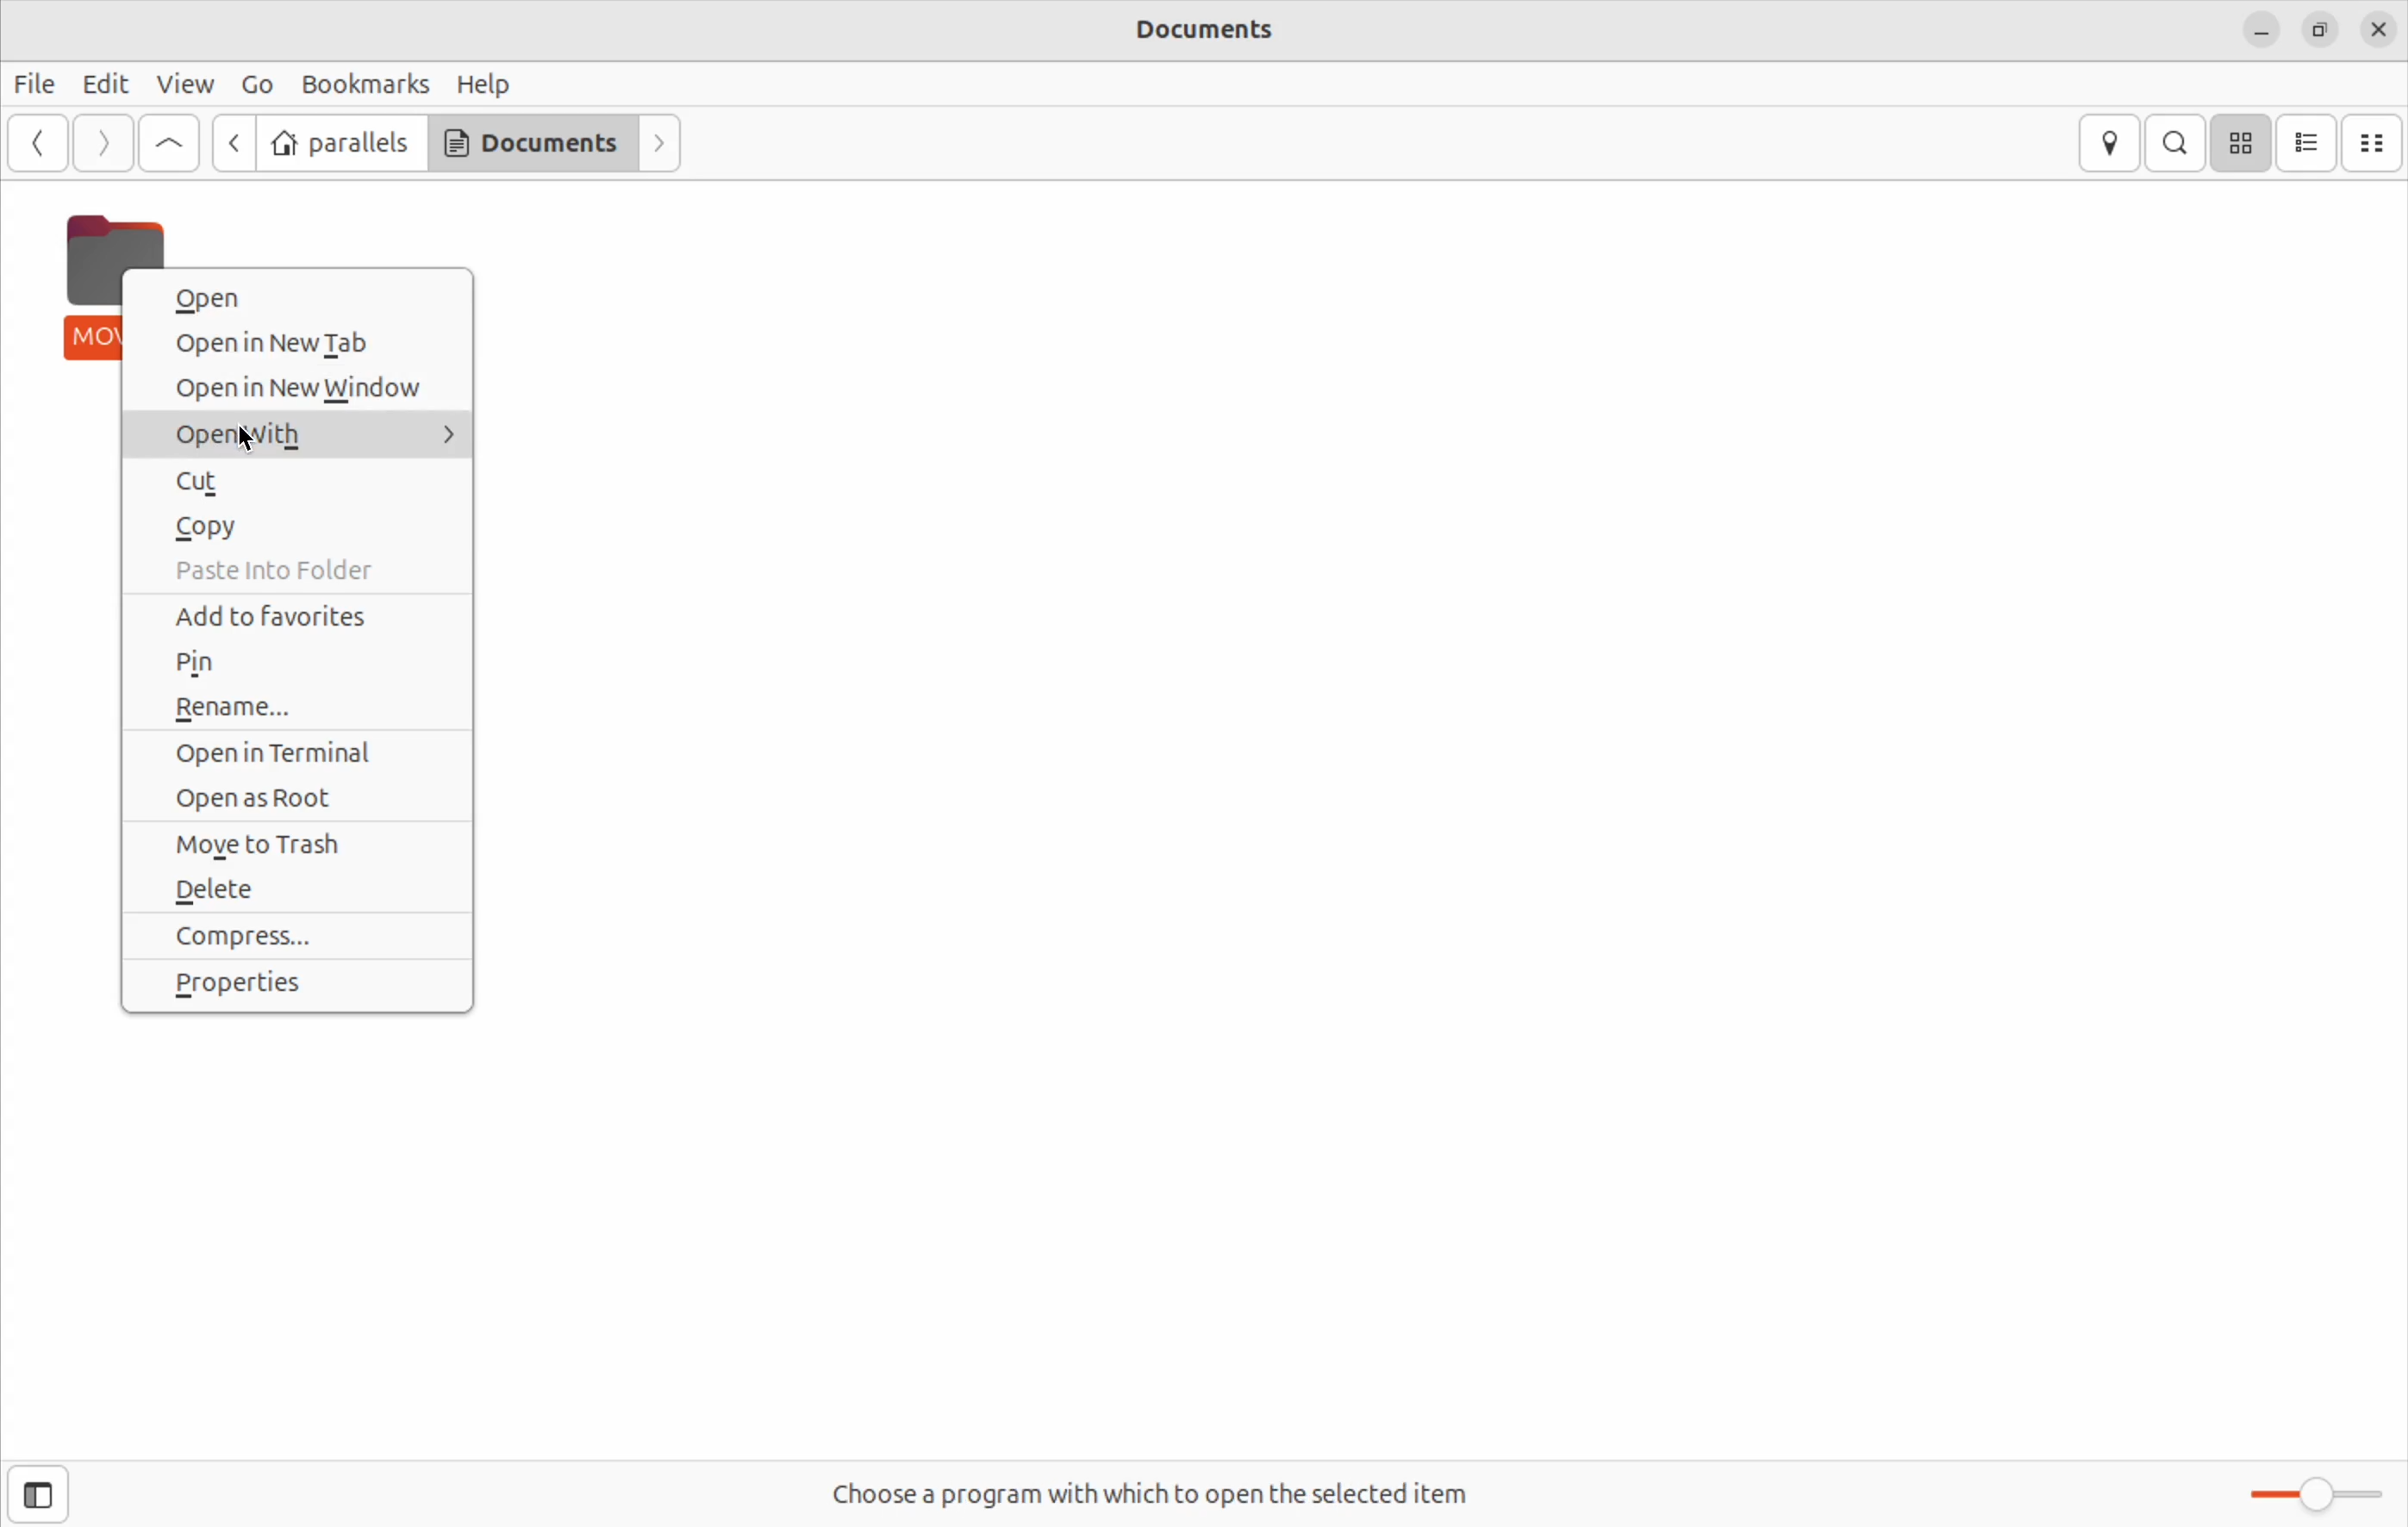  Describe the element at coordinates (533, 142) in the screenshot. I see `Documents` at that location.